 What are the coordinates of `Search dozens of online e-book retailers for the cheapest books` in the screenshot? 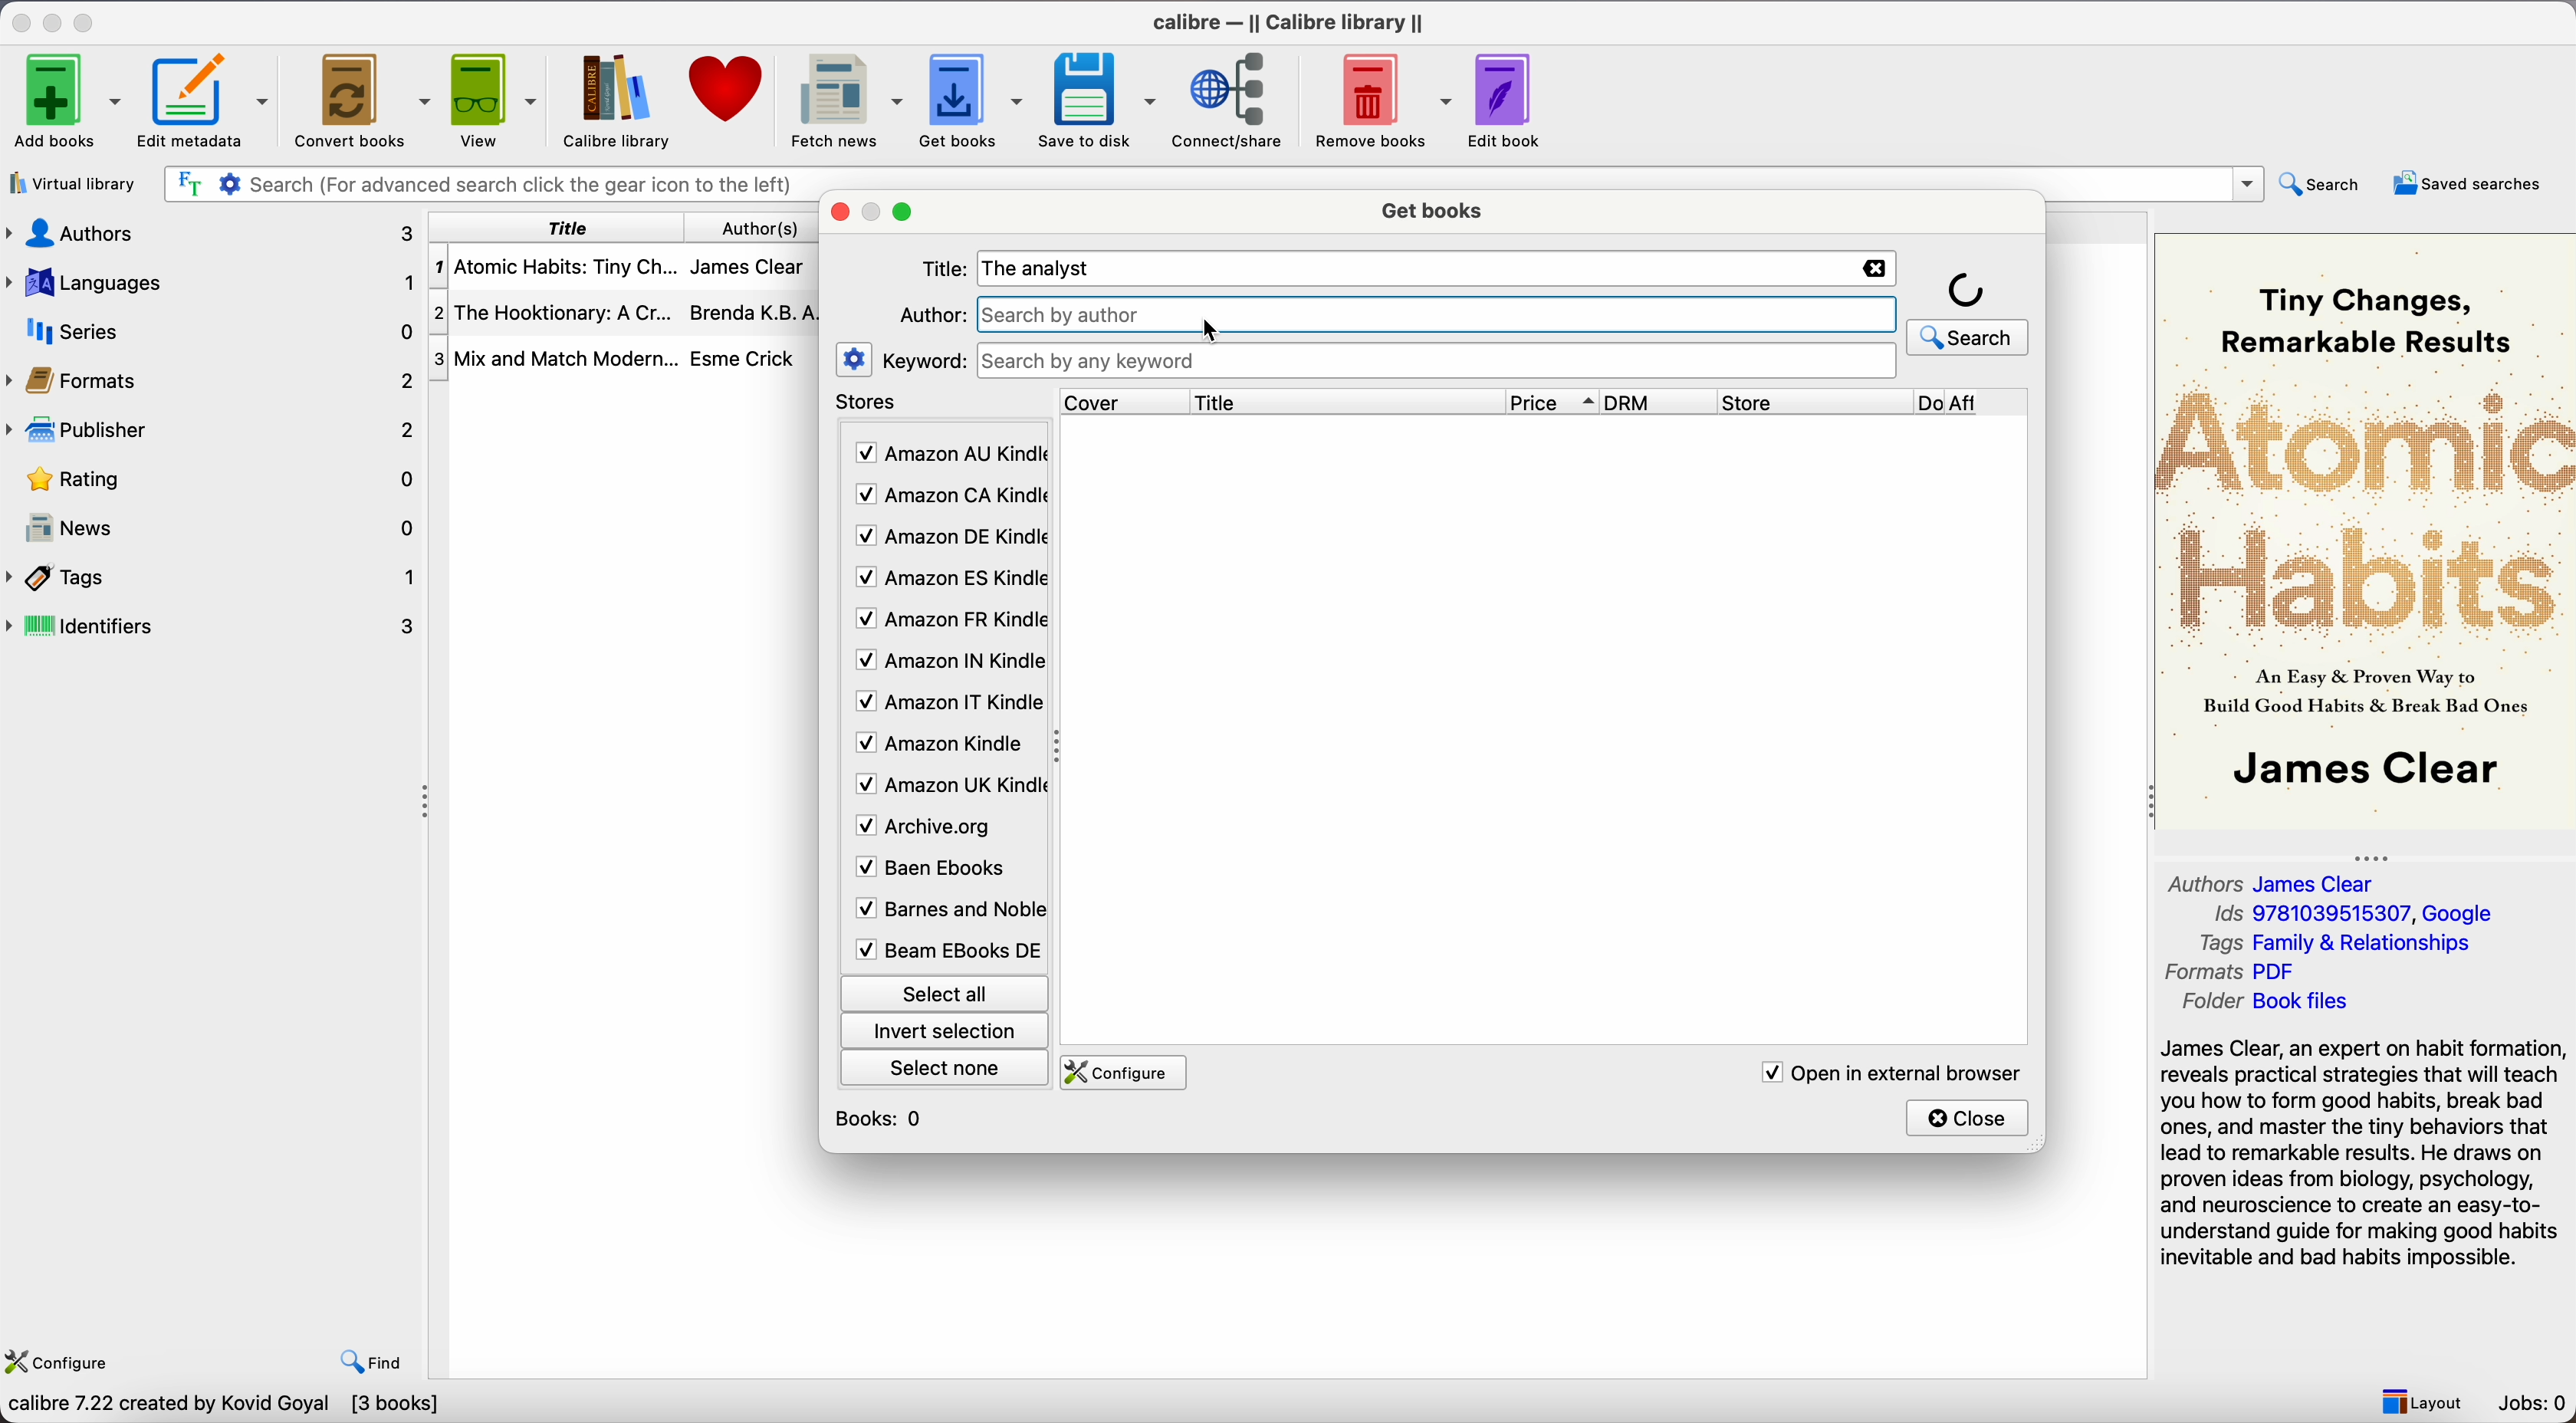 It's located at (301, 1407).